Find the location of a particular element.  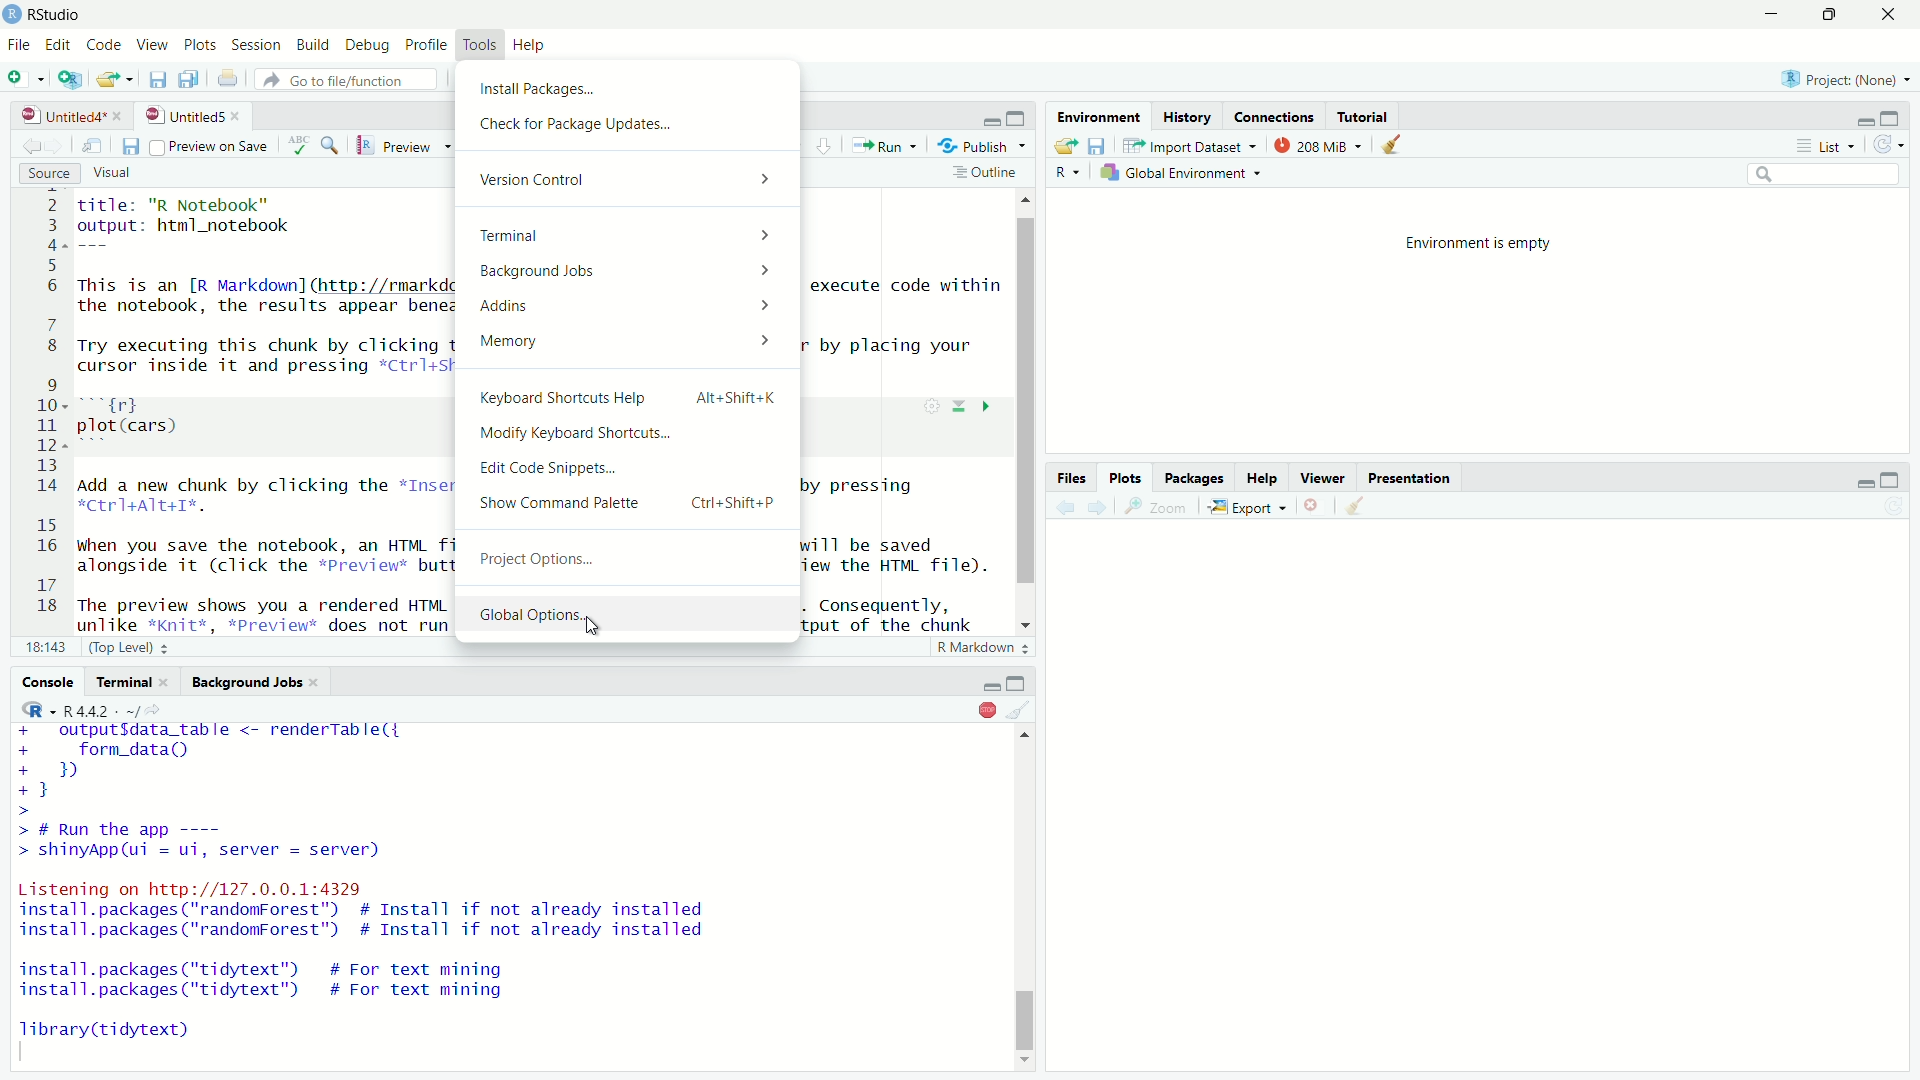

+ outputfdata_table <- renderTable({+ form_data()+B+}>> # Run the app ----> shinyApp(ui = ui, server = server)Listening on http://127.0.0.1:4329install.packages ("randomForest") # Install if not already installedinstall.packages ("randomForest") # Install if not already installedinstall.packages ("tidytext") # For text mininginstall.packages ("tidytext") # For text miningTibrary(tidytext) is located at coordinates (372, 892).